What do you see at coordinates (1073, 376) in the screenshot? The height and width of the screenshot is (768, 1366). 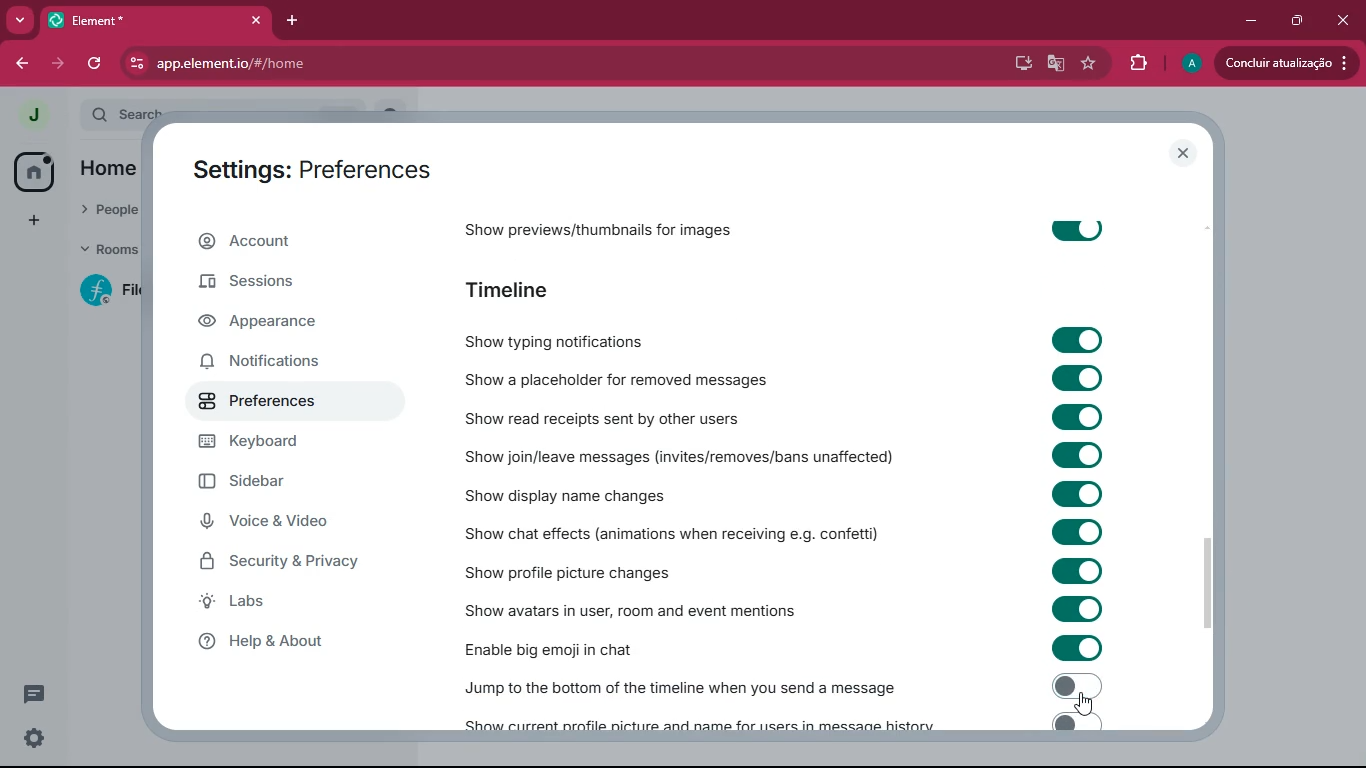 I see `toggle on ` at bounding box center [1073, 376].